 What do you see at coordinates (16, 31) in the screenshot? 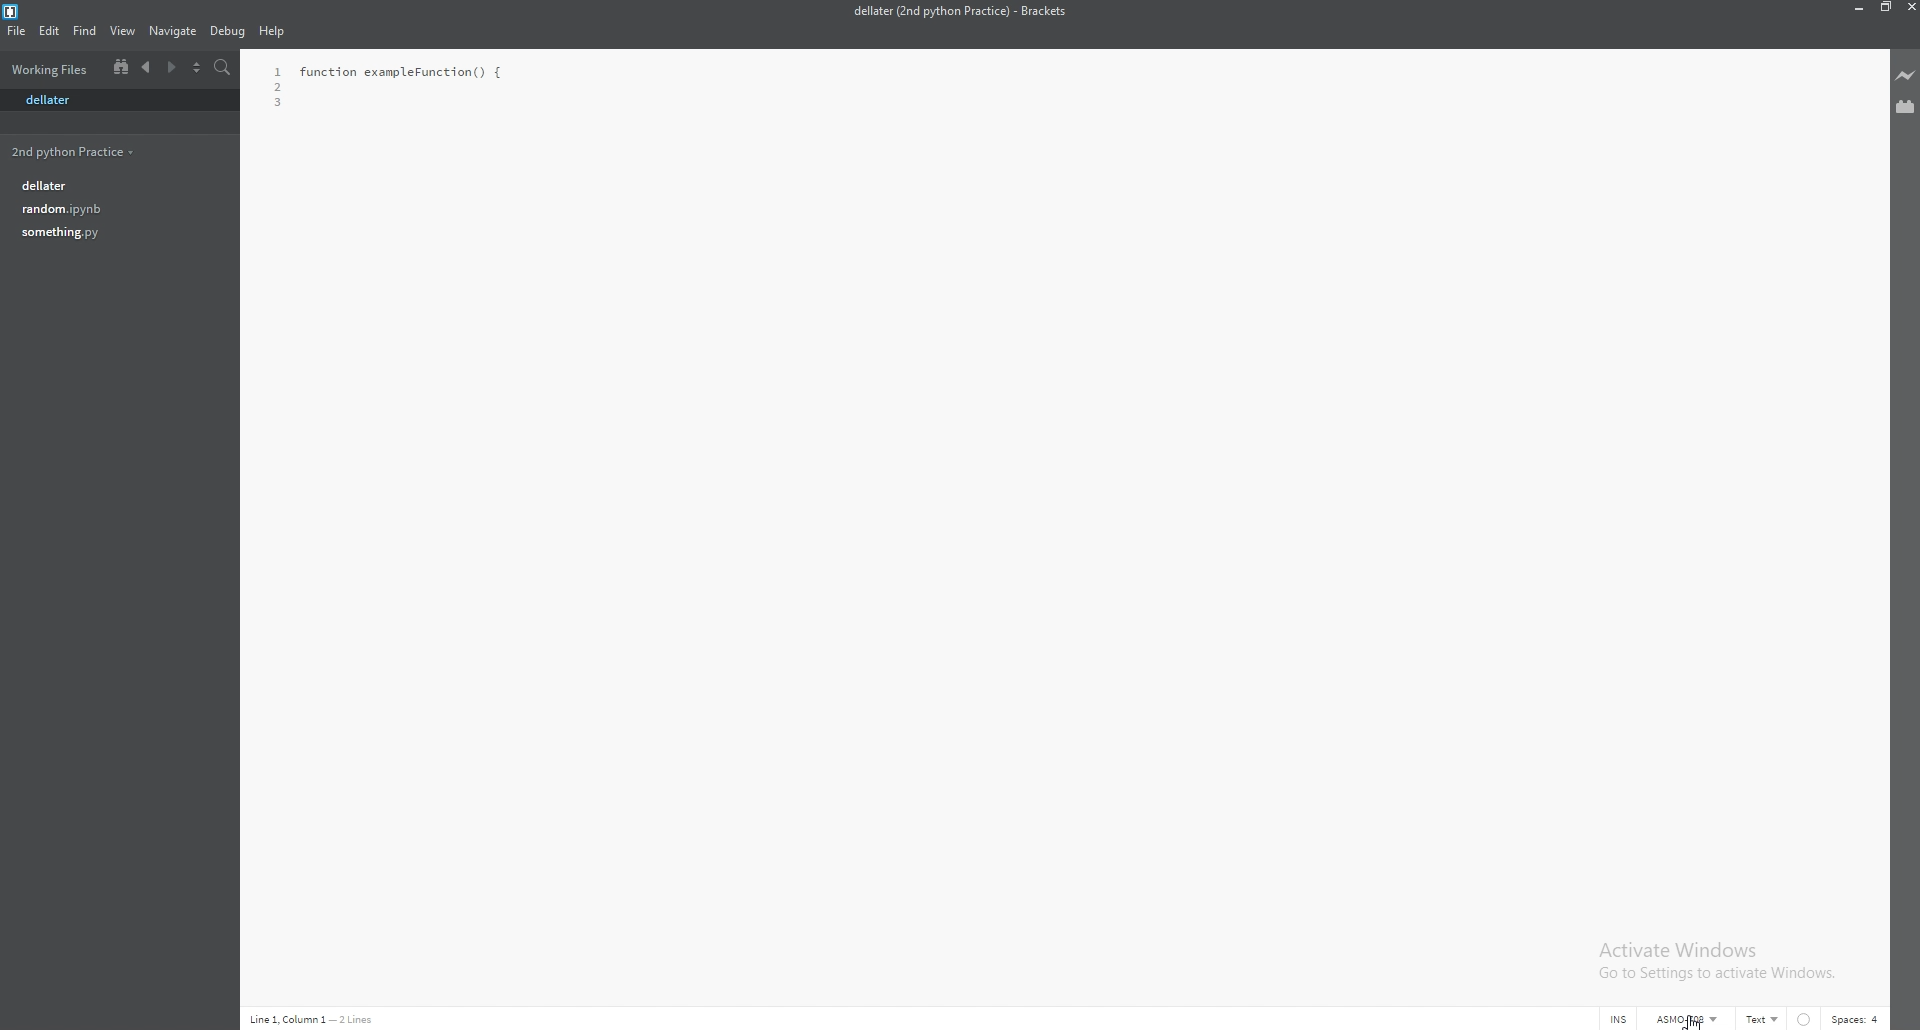
I see `file` at bounding box center [16, 31].